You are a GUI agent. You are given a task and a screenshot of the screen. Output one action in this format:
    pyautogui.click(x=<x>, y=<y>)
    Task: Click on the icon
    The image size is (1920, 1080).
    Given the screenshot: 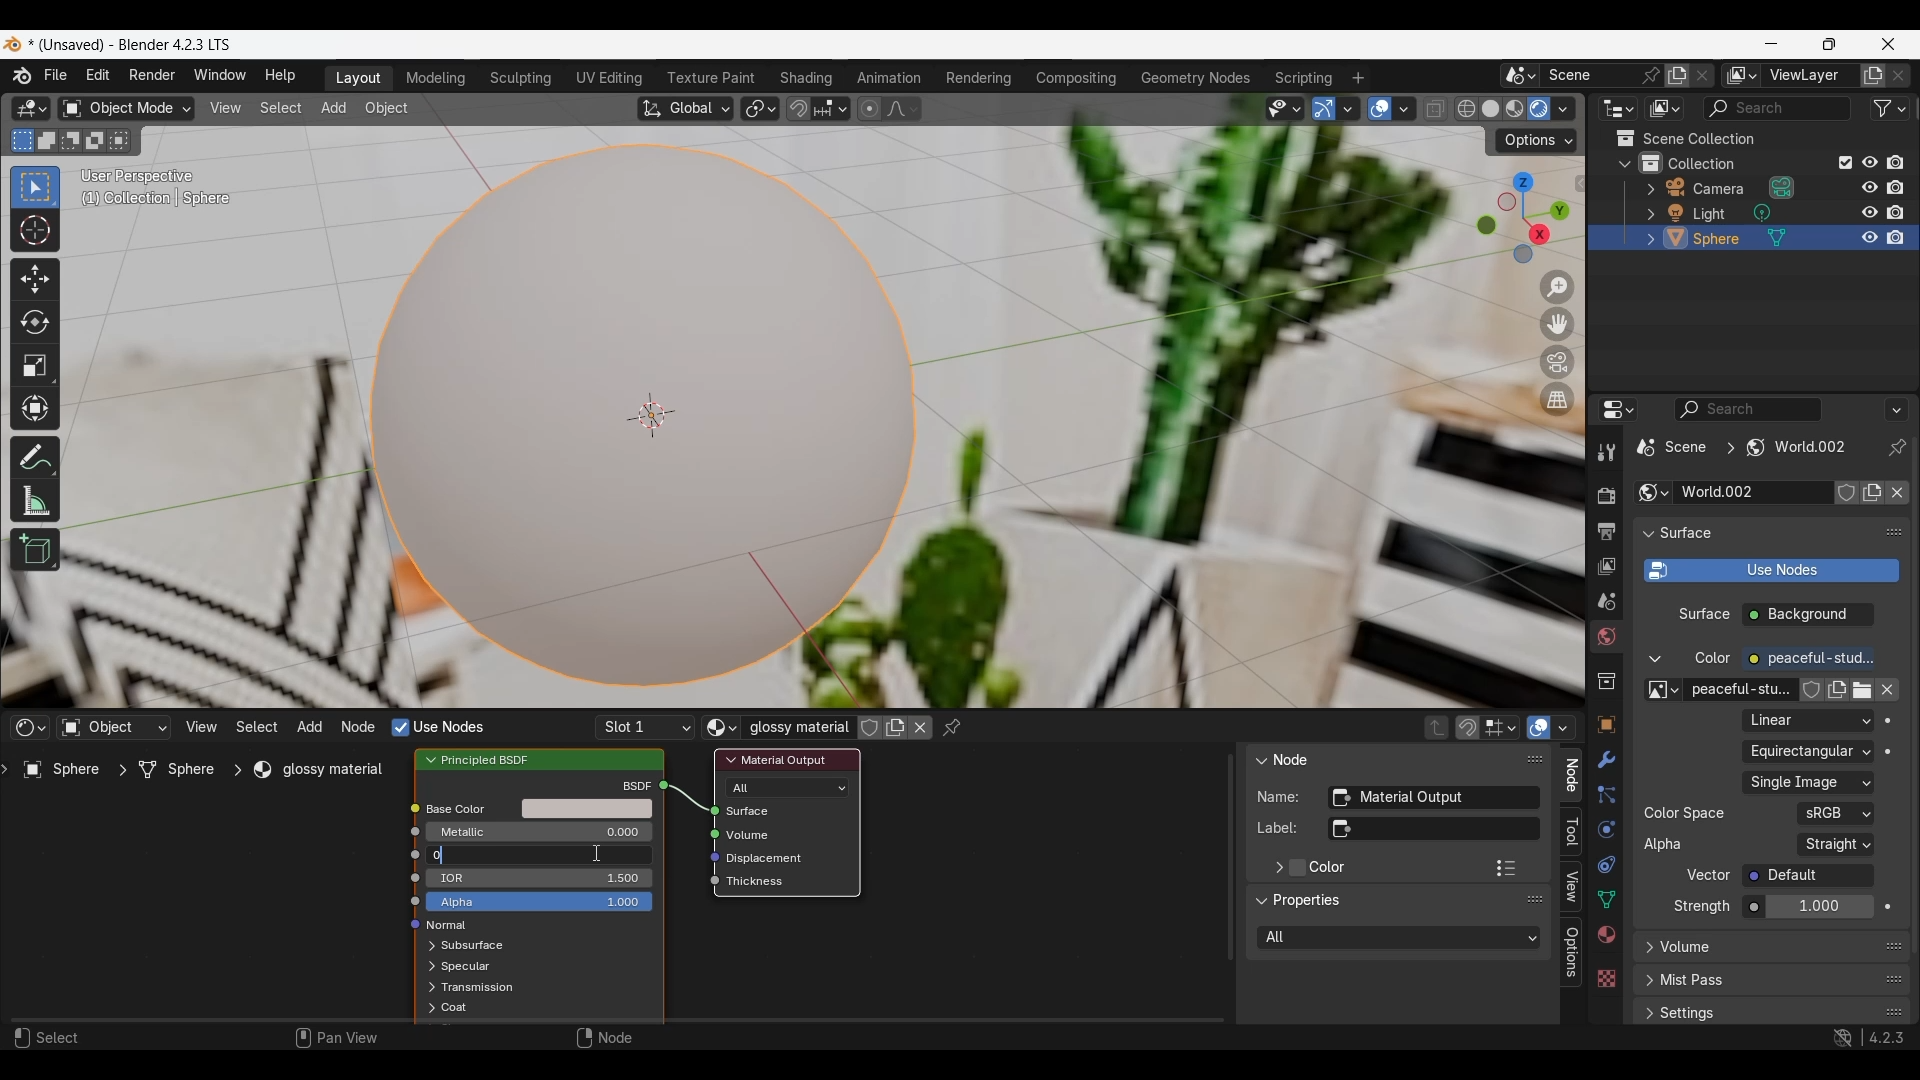 What is the action you would take?
    pyautogui.click(x=410, y=853)
    